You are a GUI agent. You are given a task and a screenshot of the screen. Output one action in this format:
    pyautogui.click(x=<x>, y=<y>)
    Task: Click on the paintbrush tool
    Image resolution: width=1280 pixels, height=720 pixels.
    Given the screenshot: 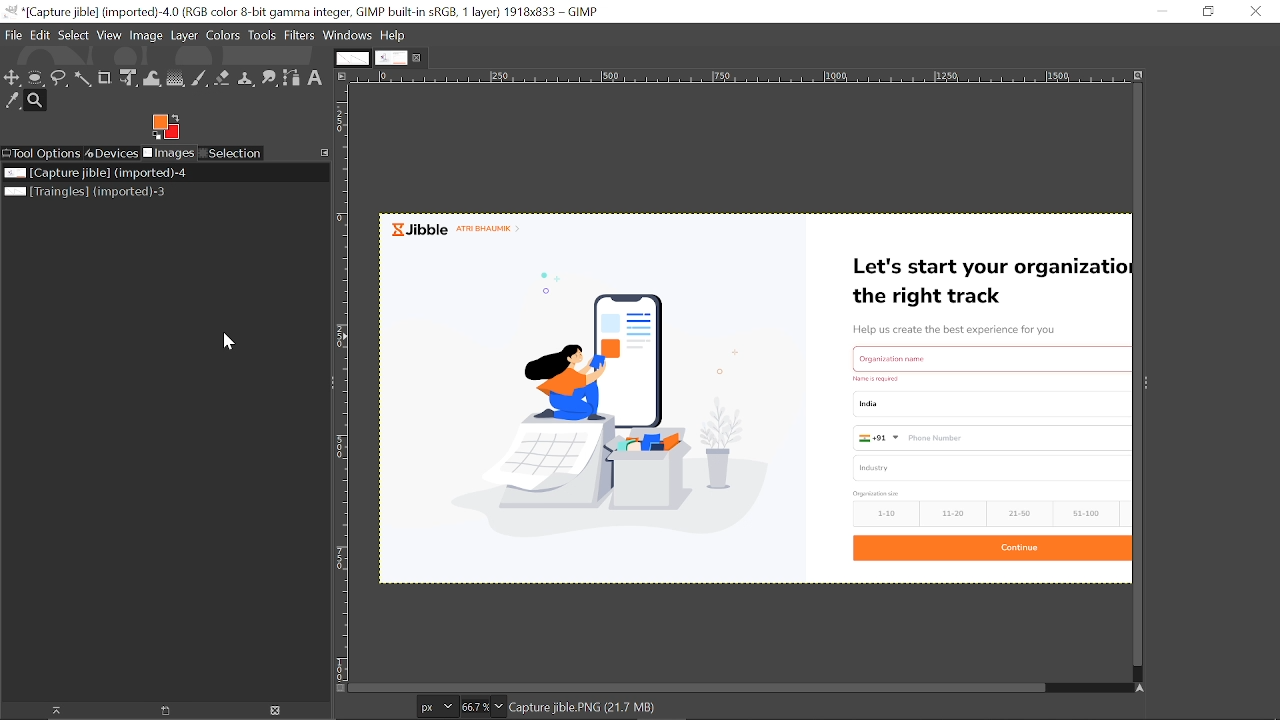 What is the action you would take?
    pyautogui.click(x=200, y=79)
    